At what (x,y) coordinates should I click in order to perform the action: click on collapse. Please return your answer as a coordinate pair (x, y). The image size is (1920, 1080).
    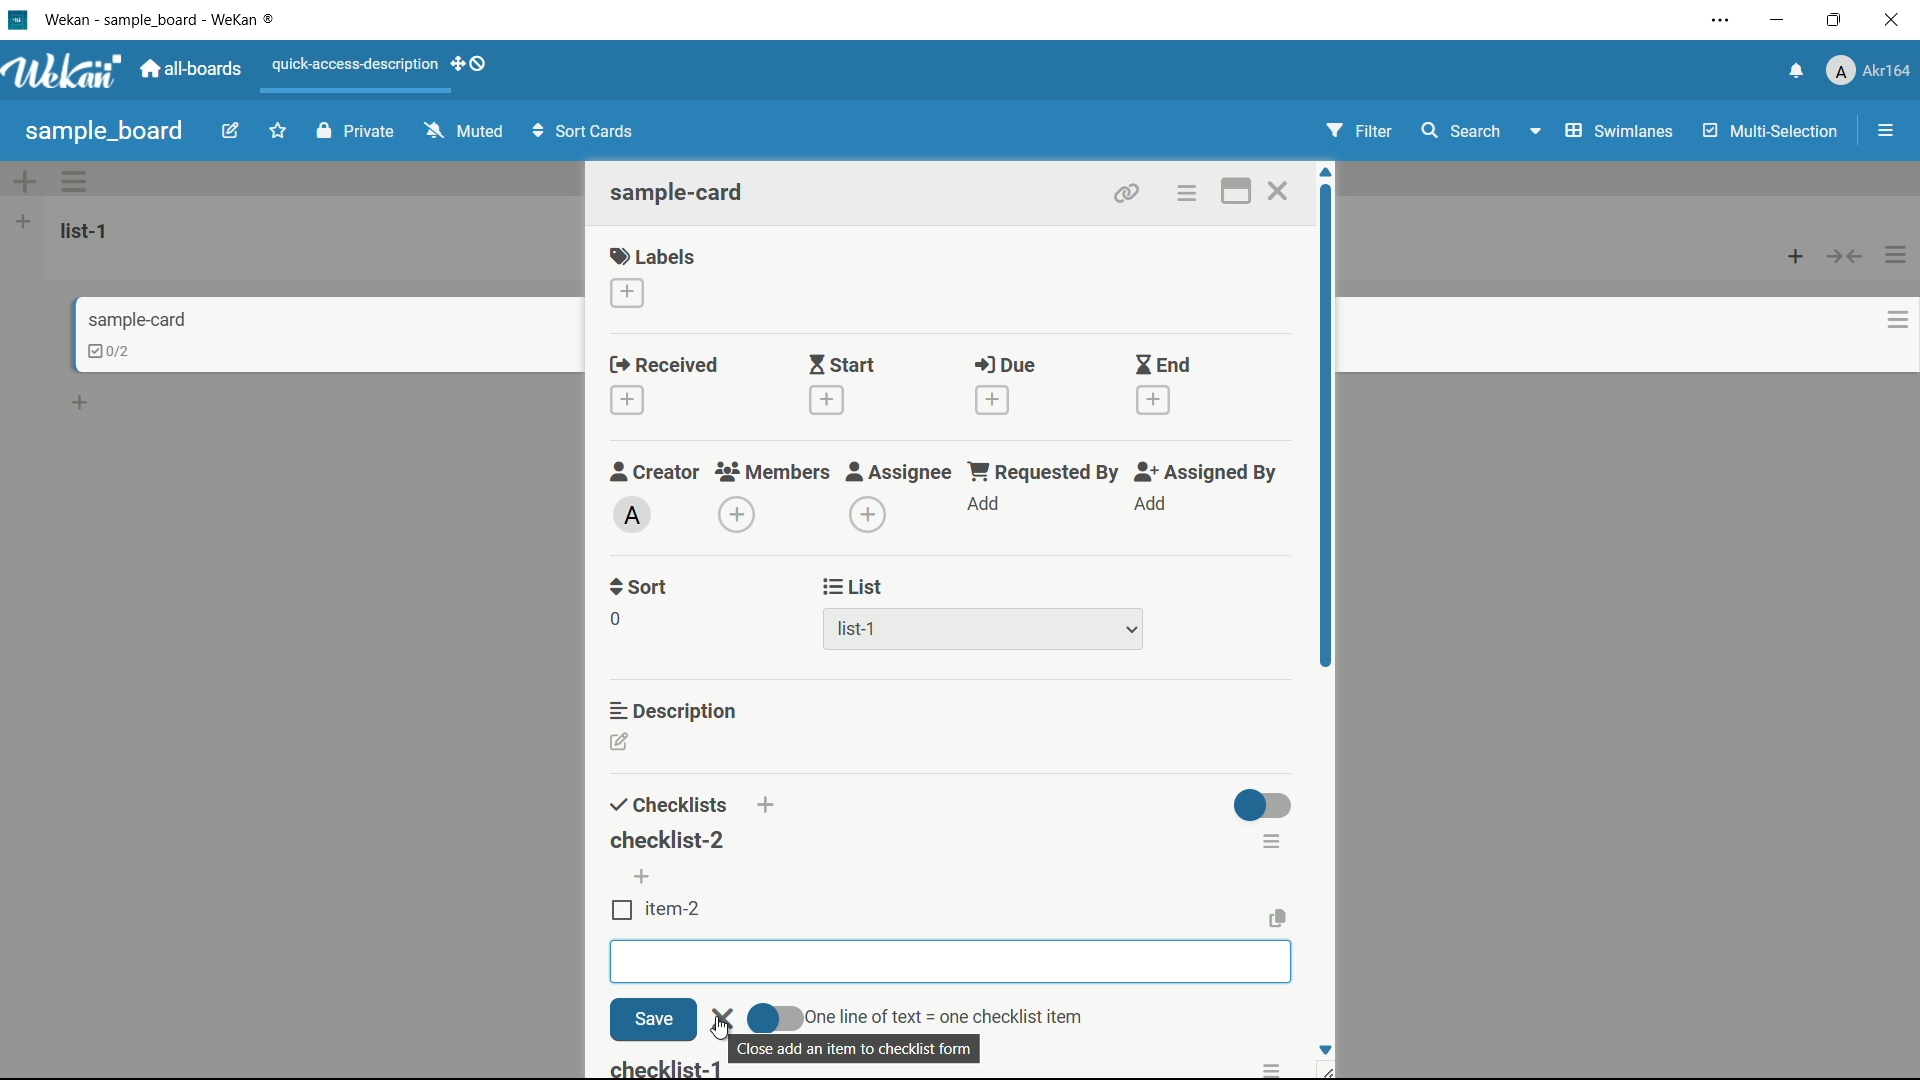
    Looking at the image, I should click on (1846, 256).